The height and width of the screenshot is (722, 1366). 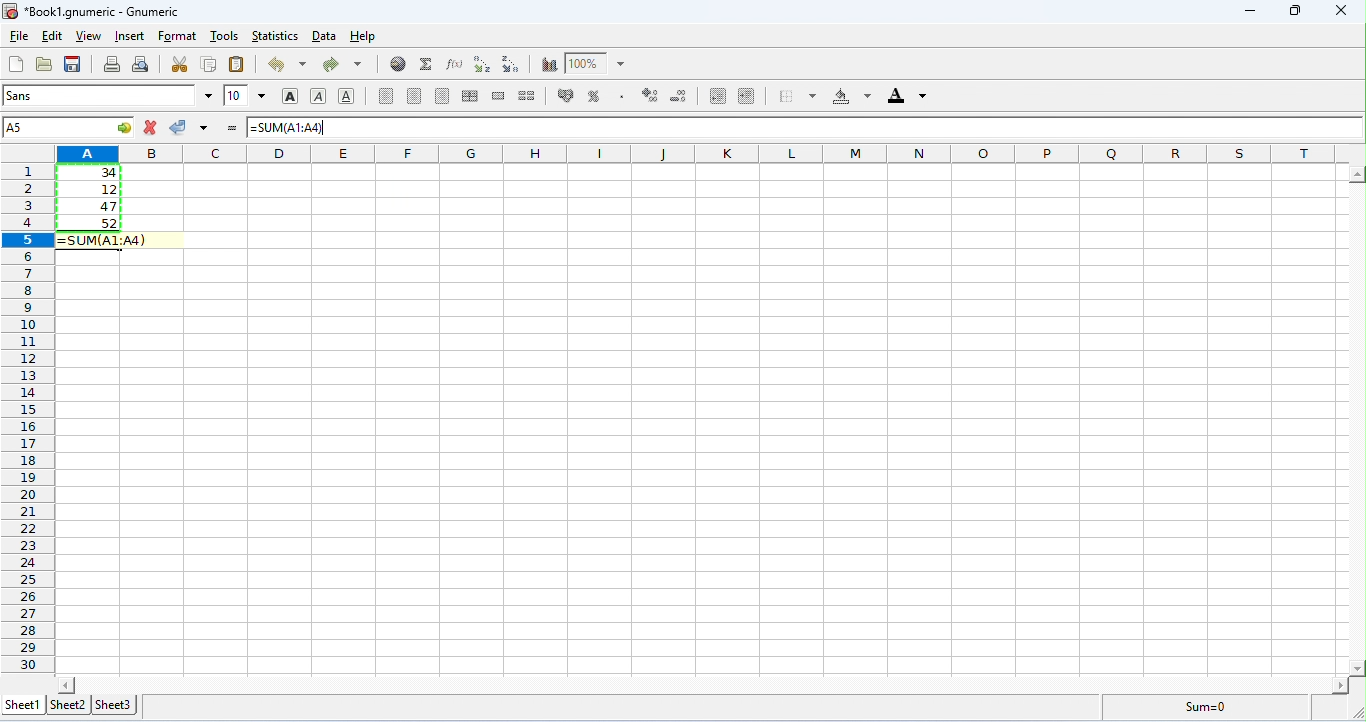 I want to click on copy, so click(x=209, y=63).